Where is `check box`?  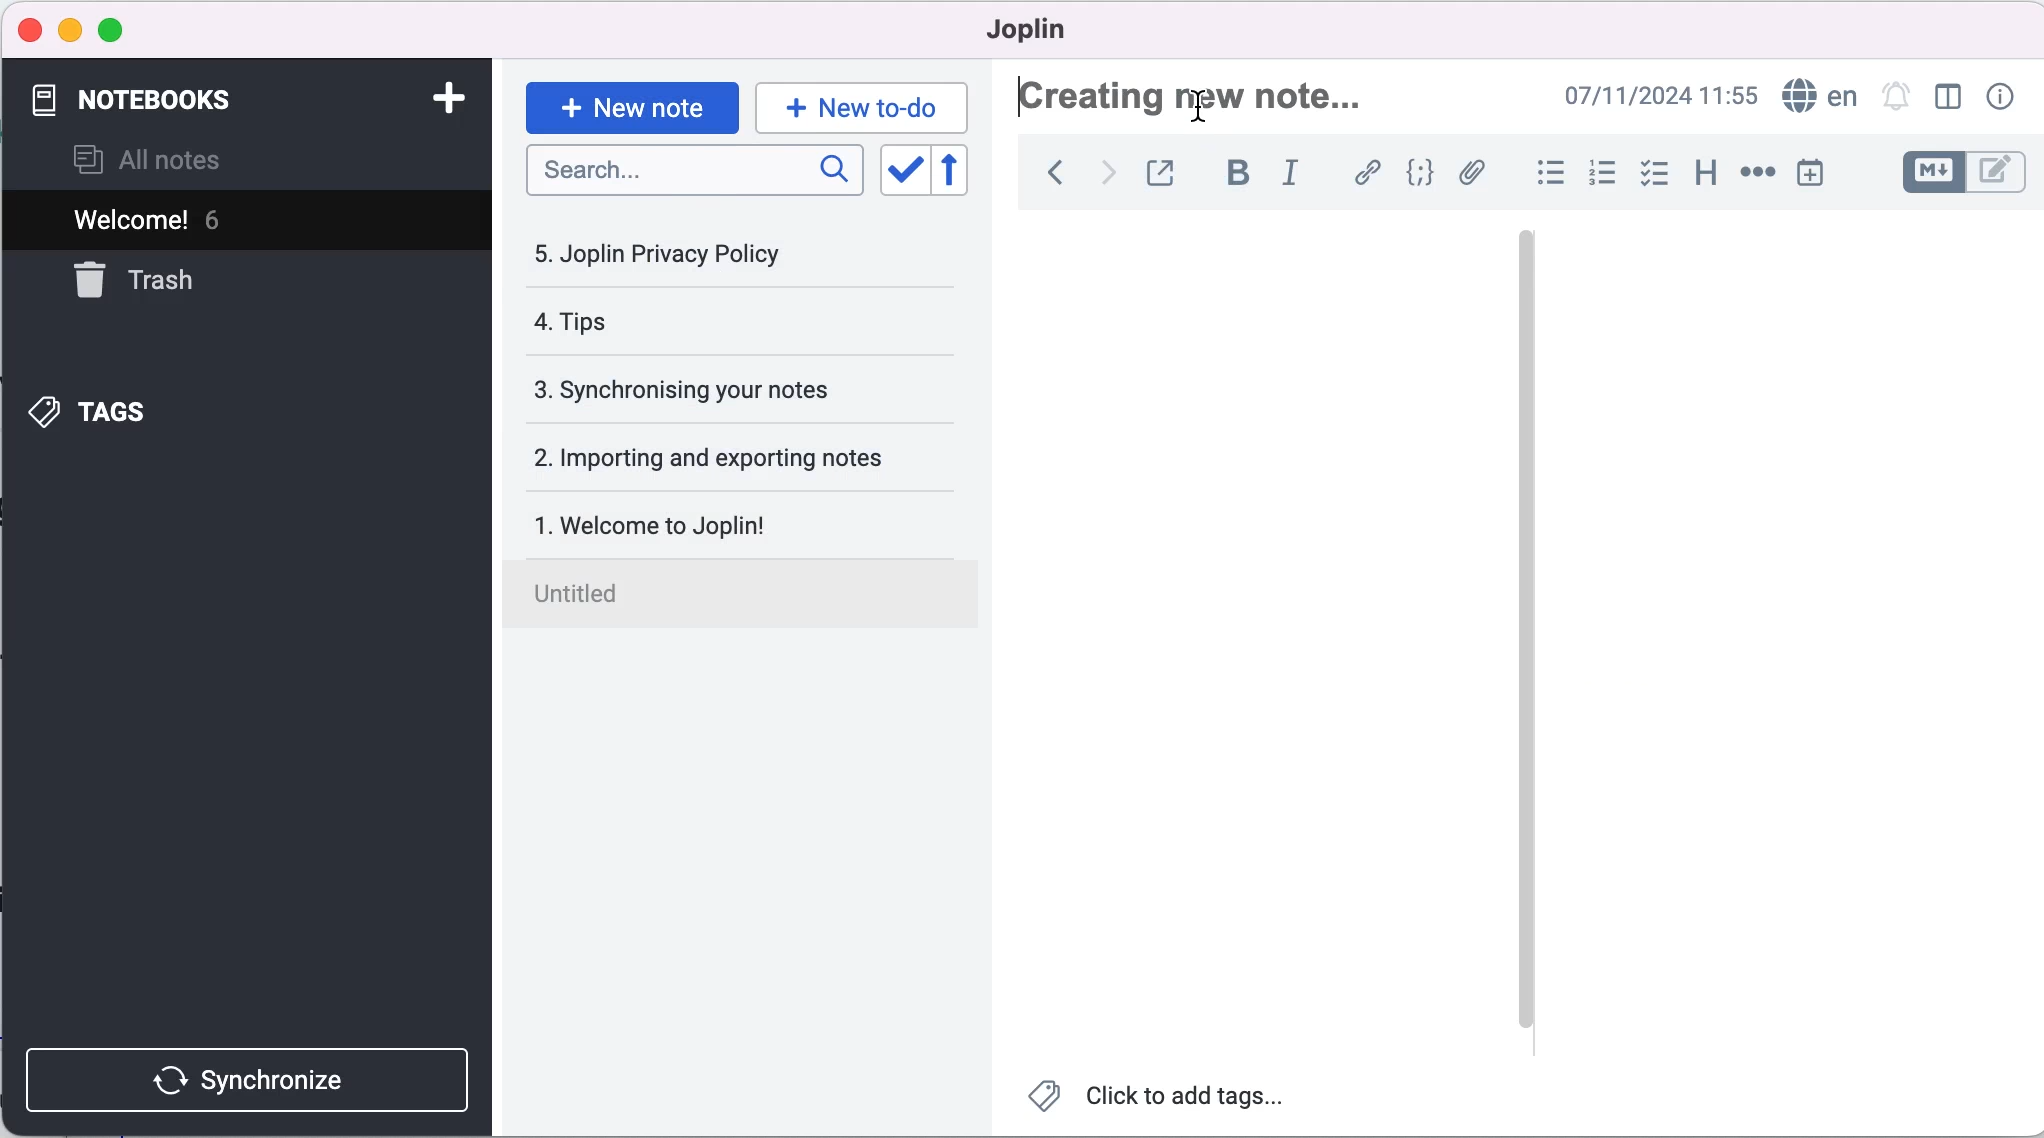 check box is located at coordinates (1649, 173).